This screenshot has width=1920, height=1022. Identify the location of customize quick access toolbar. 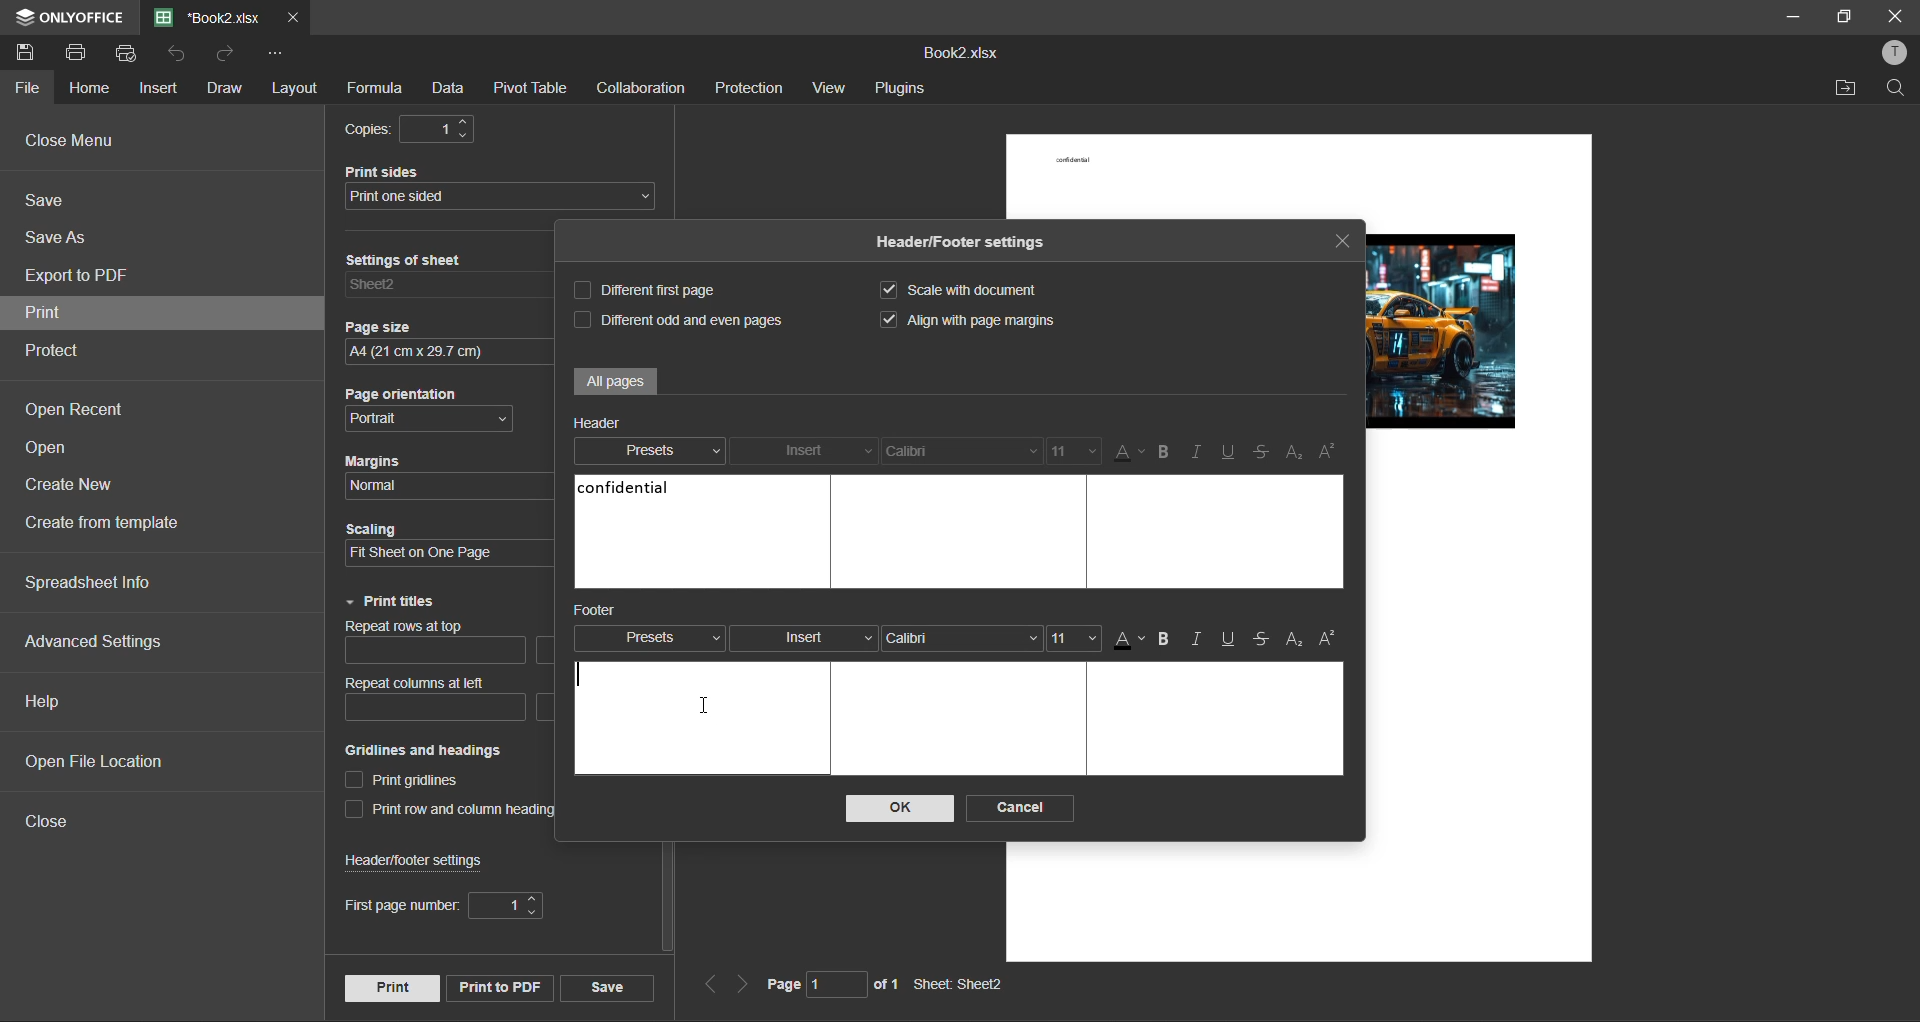
(274, 53).